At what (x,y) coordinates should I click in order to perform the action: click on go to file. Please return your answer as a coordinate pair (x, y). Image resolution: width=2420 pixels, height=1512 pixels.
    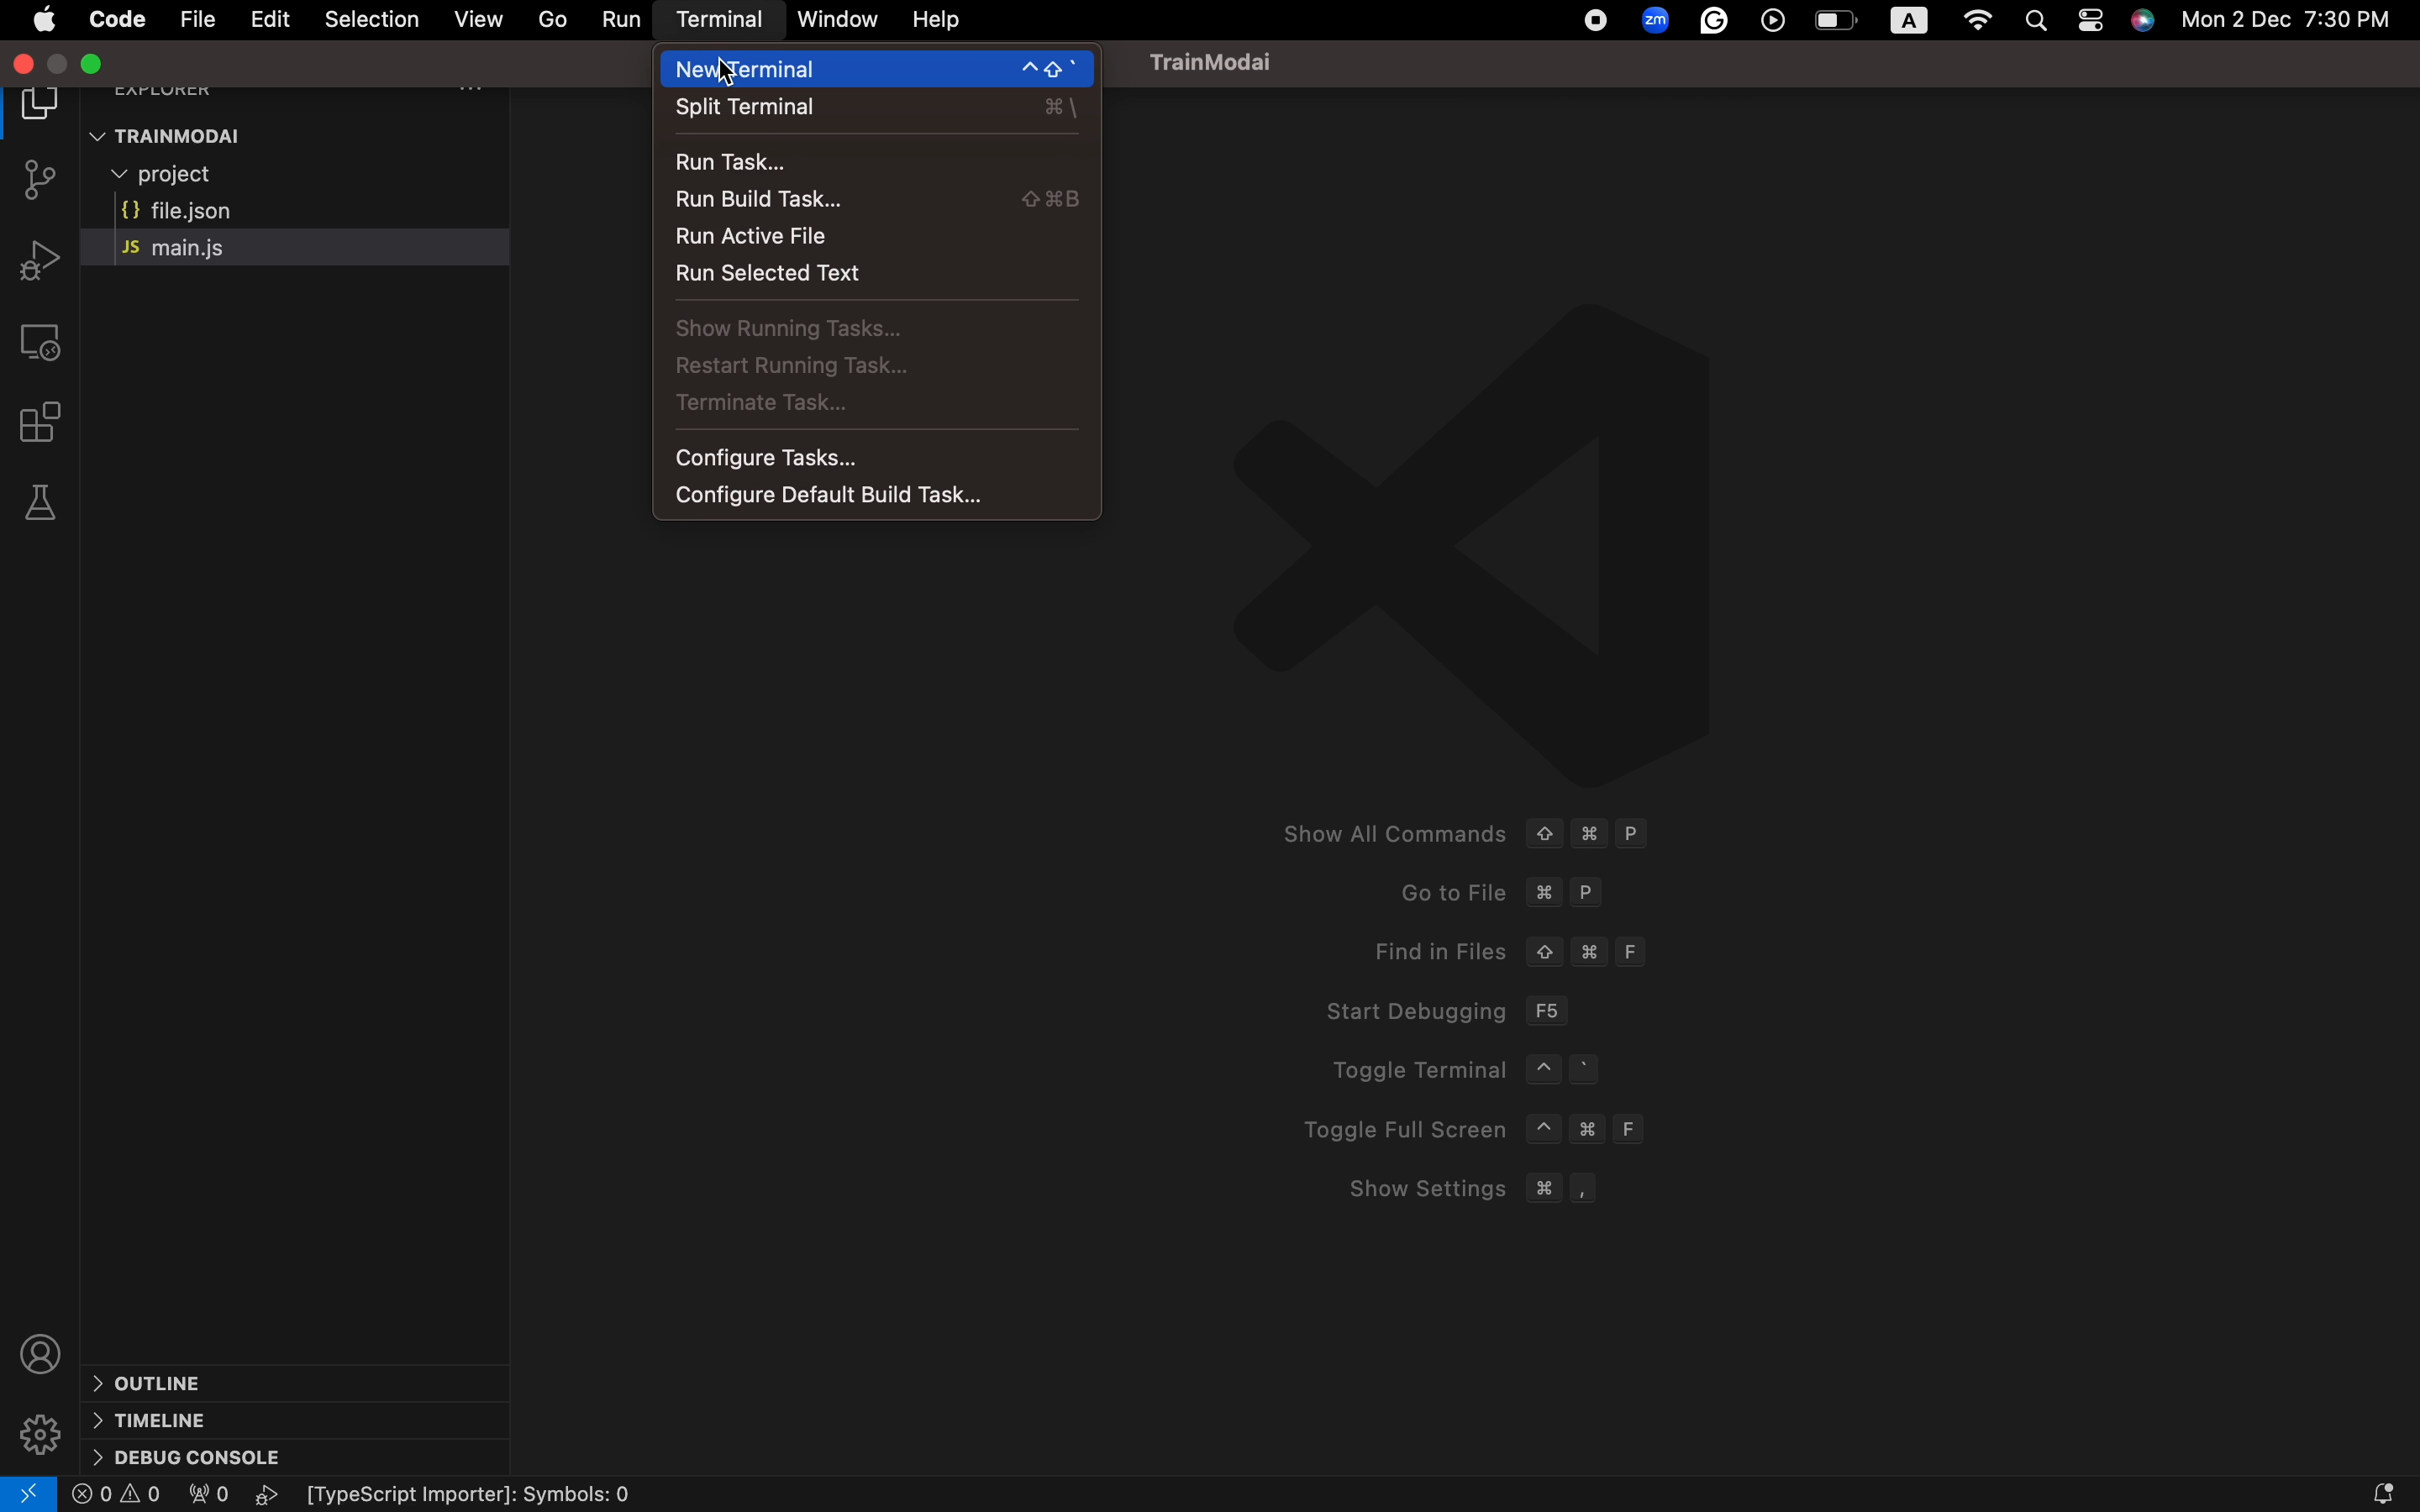
    Looking at the image, I should click on (553, 18).